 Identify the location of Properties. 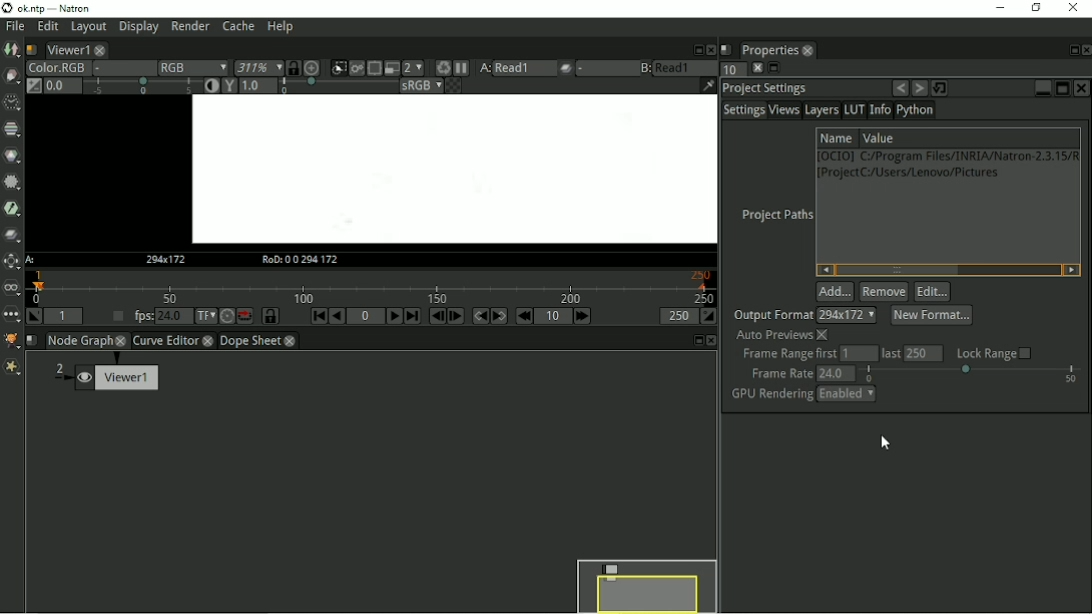
(769, 50).